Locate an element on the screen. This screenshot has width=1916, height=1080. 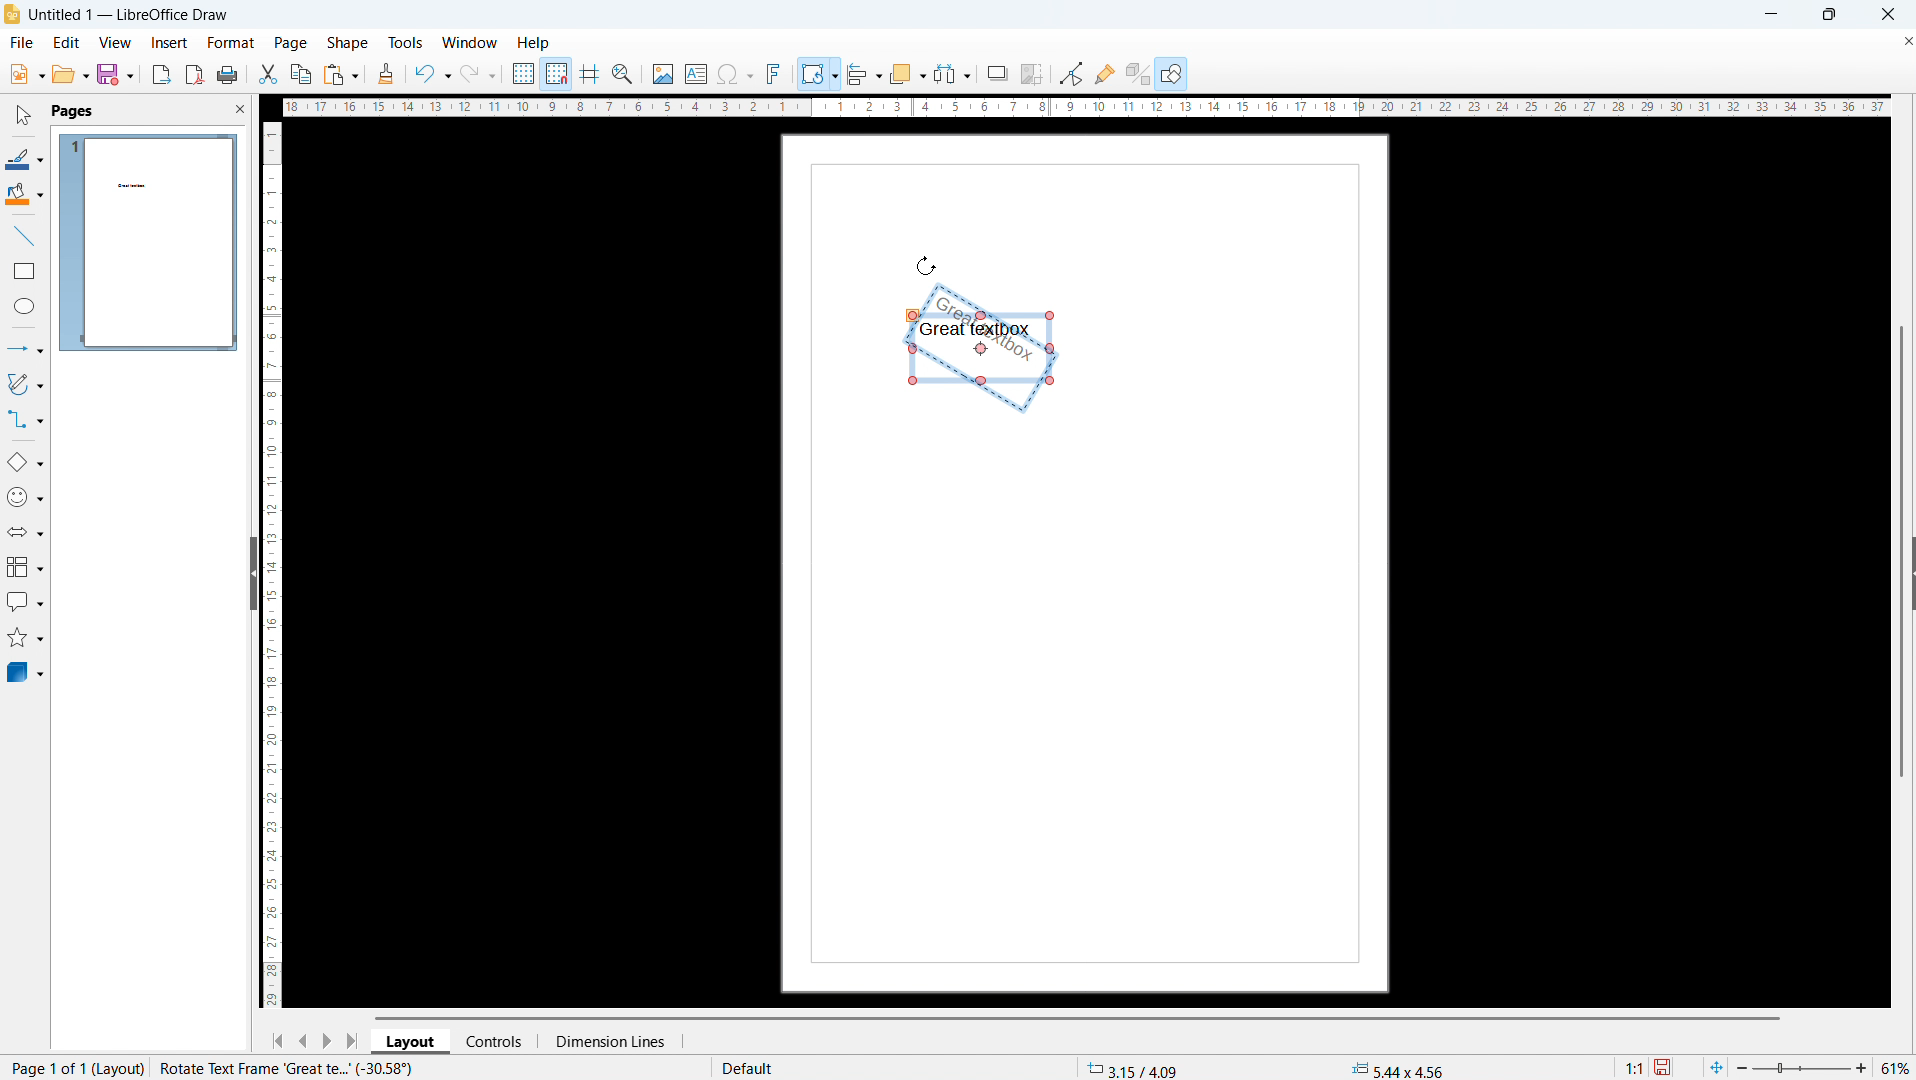
select is located at coordinates (25, 116).